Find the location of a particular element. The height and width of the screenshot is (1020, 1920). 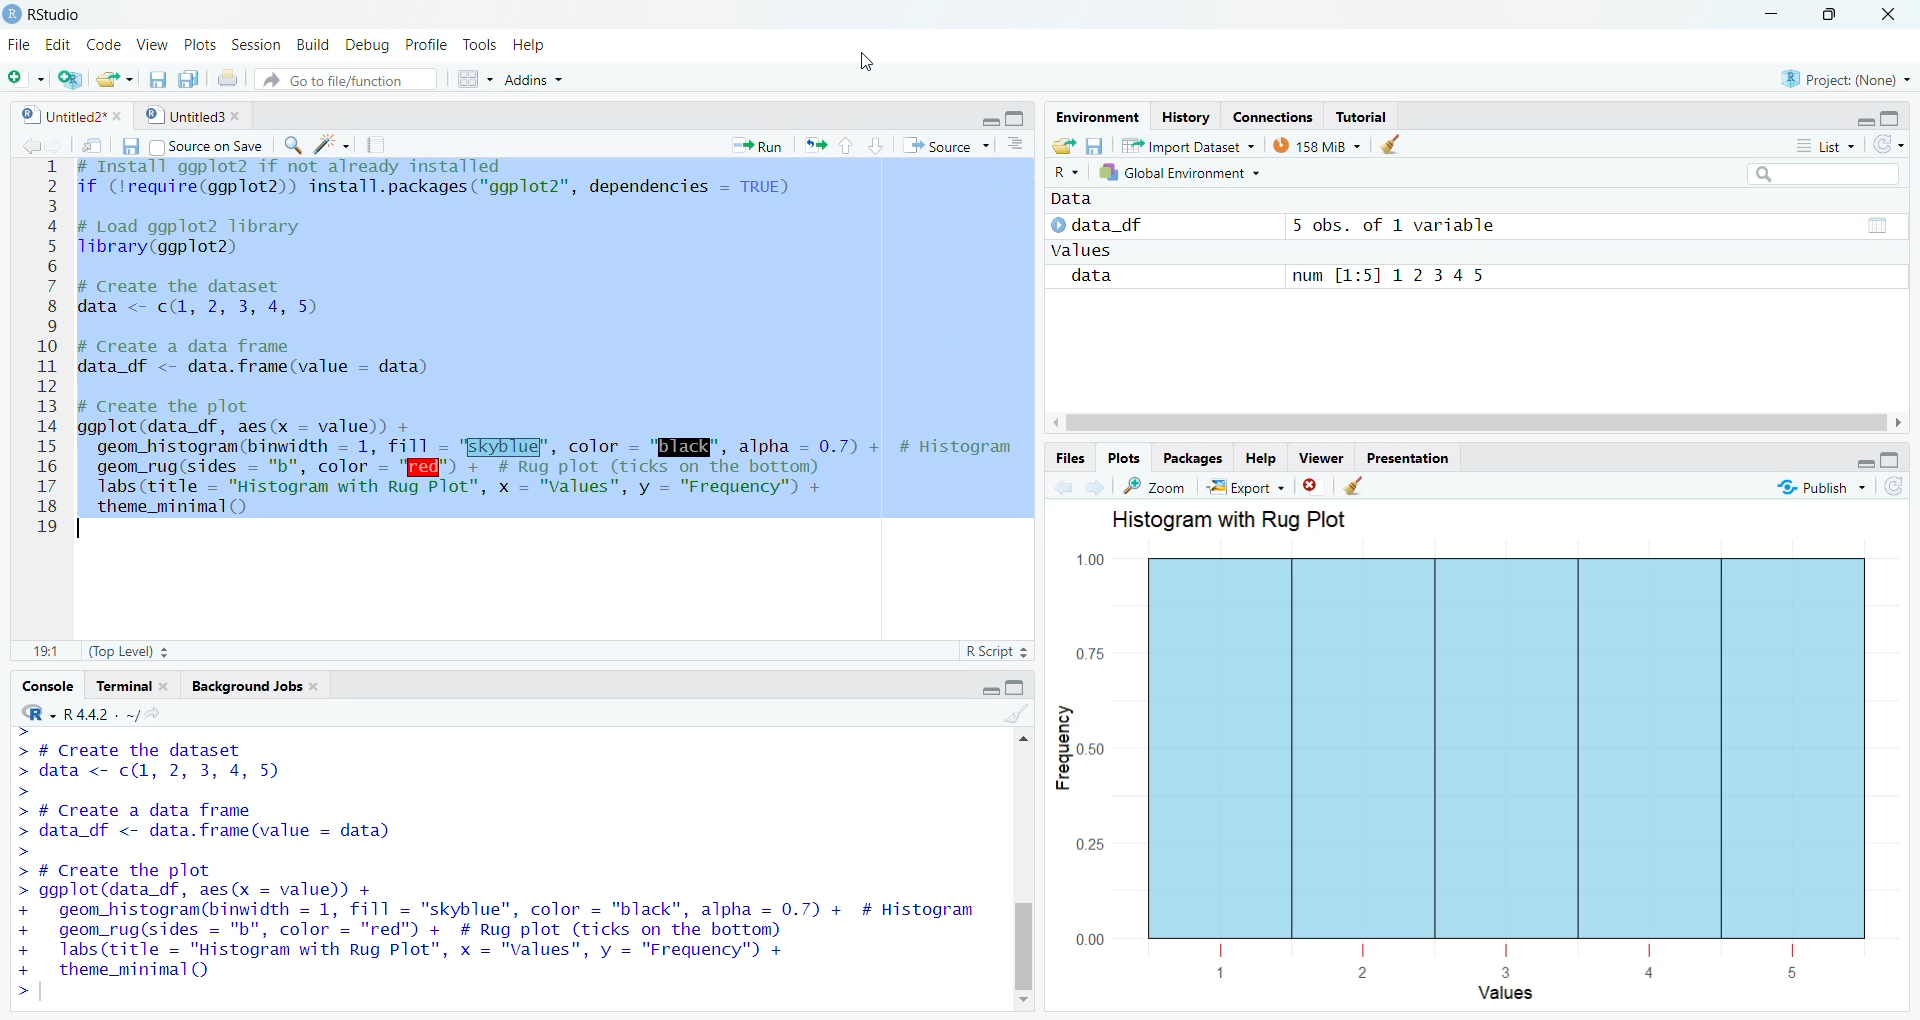

rerun is located at coordinates (815, 147).